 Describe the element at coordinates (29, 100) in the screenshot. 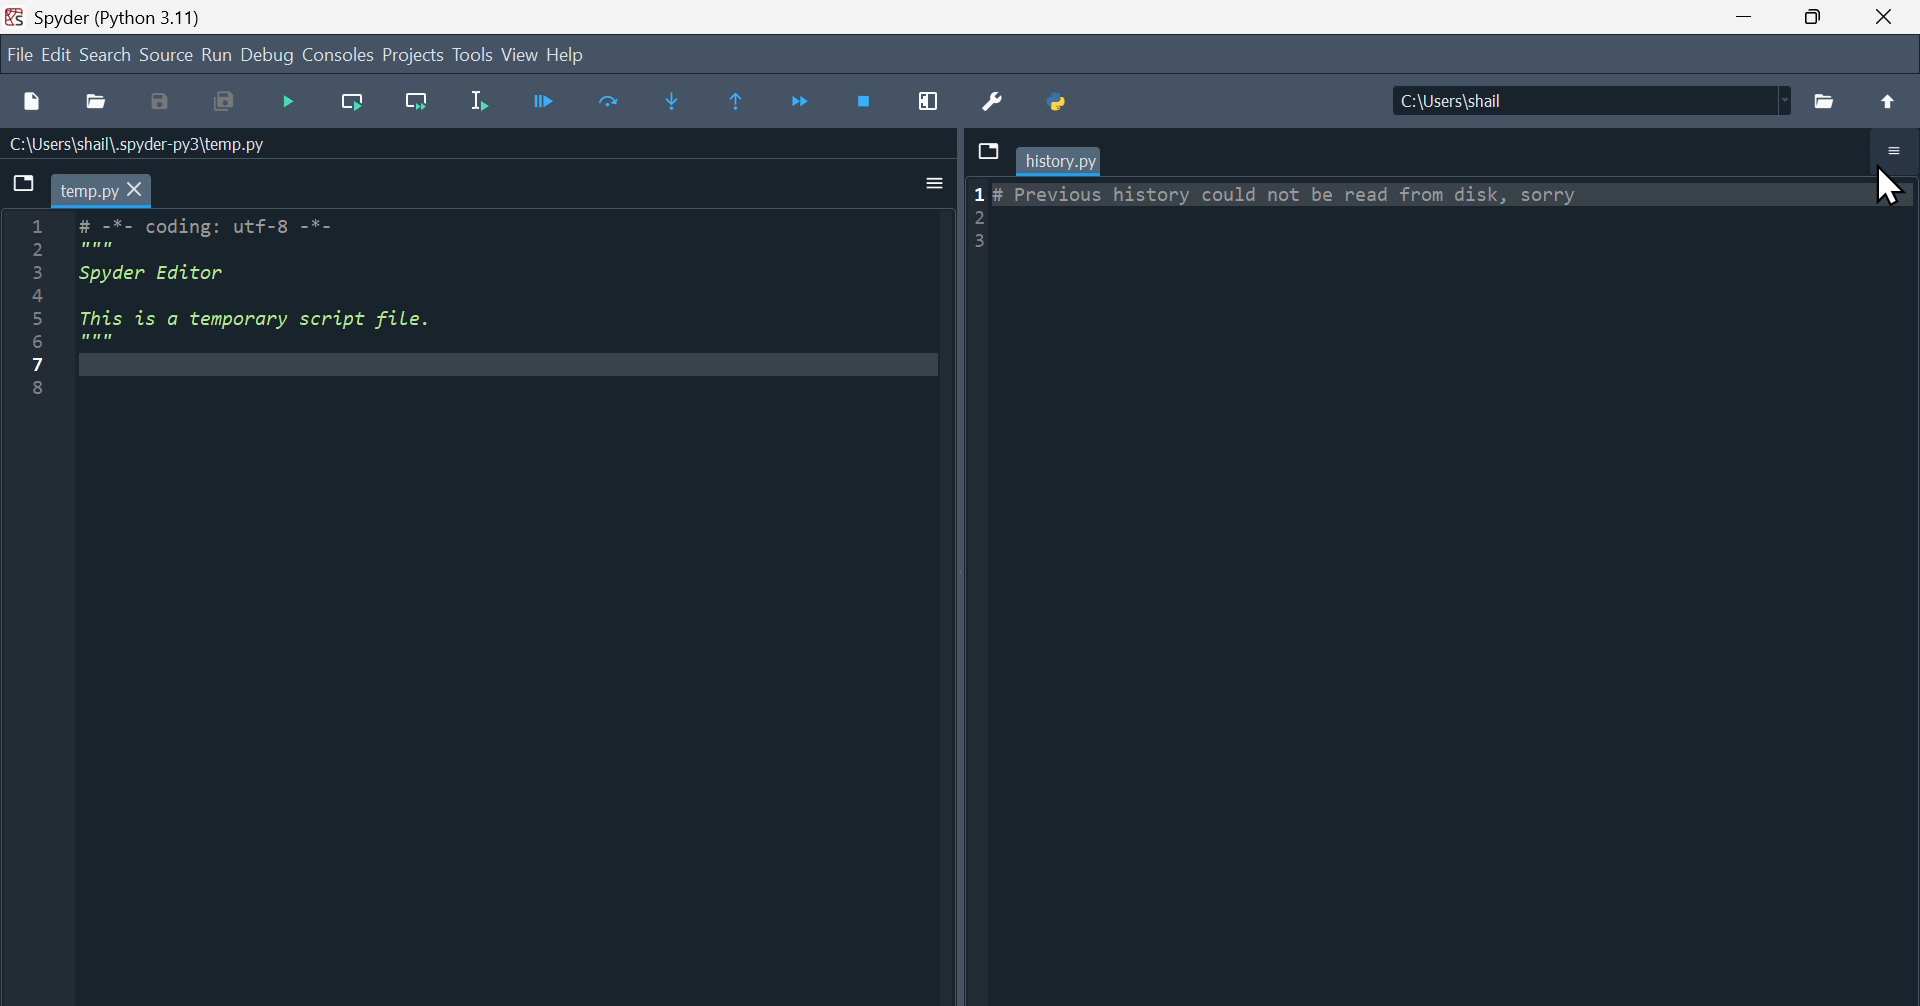

I see `New file` at that location.